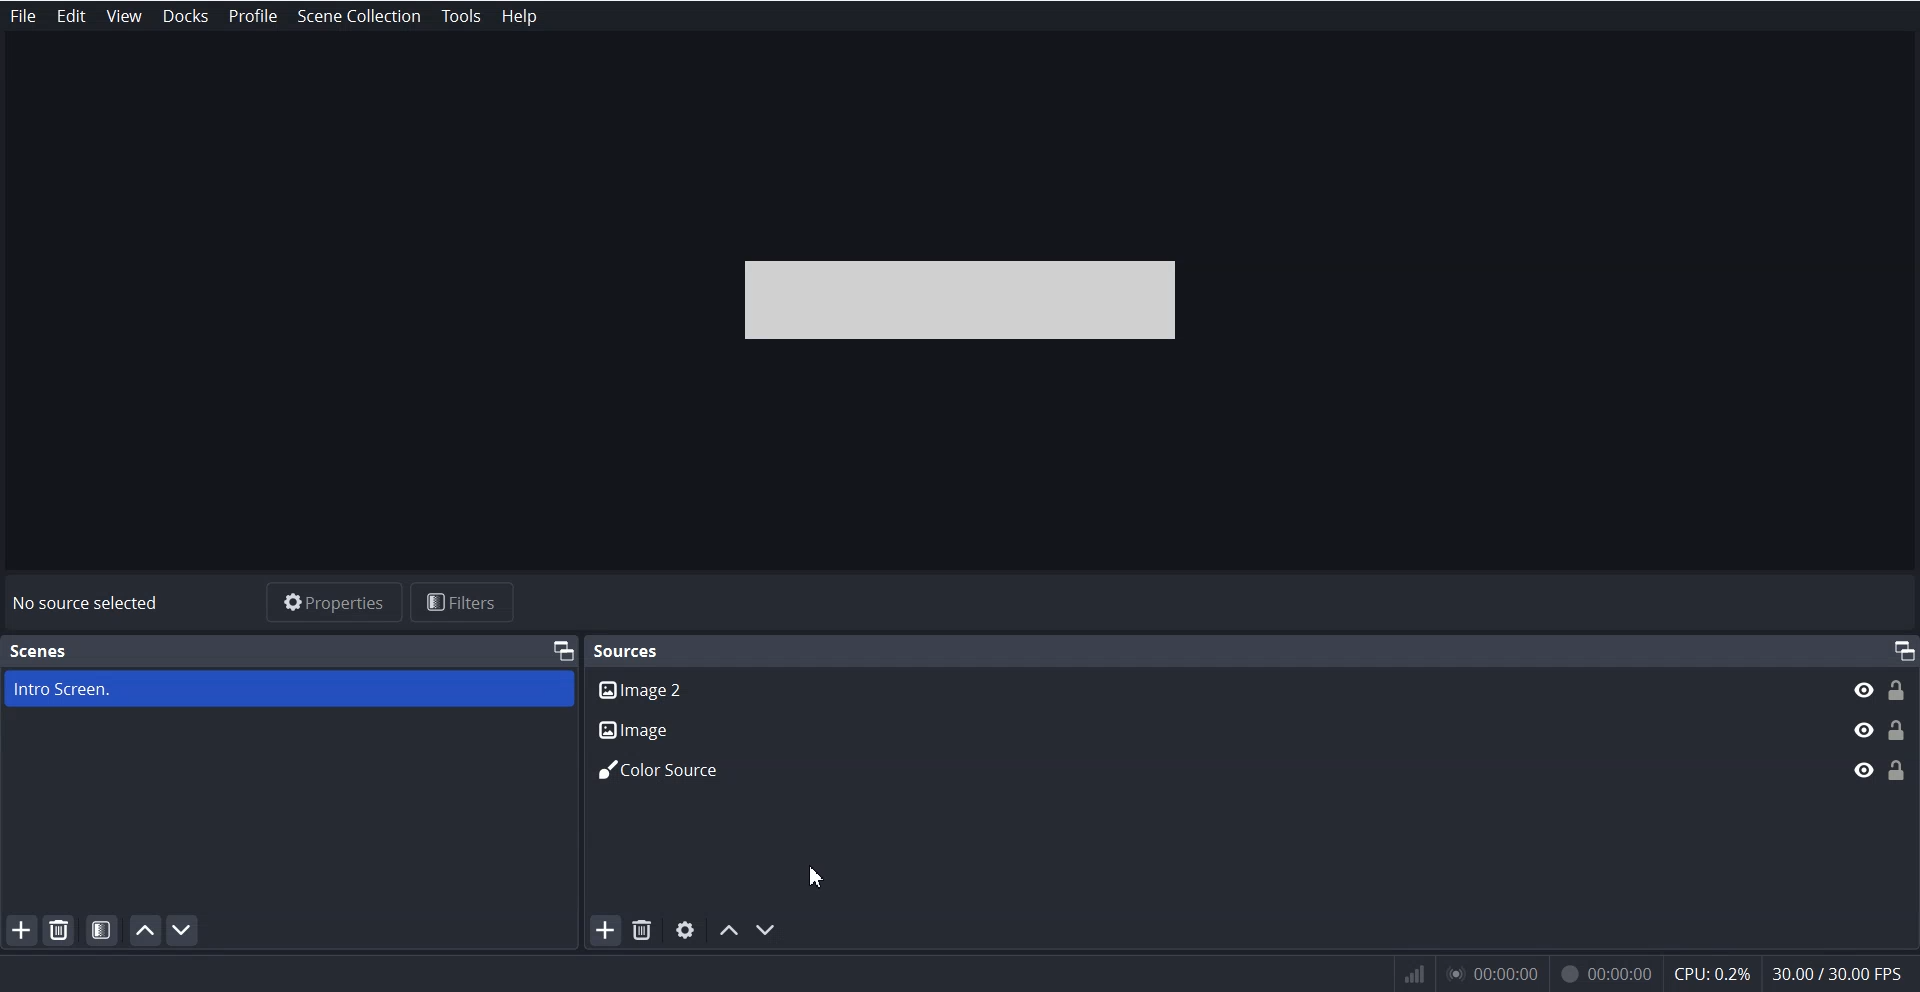 Image resolution: width=1920 pixels, height=992 pixels. What do you see at coordinates (1492, 974) in the screenshot?
I see `00:00:00` at bounding box center [1492, 974].